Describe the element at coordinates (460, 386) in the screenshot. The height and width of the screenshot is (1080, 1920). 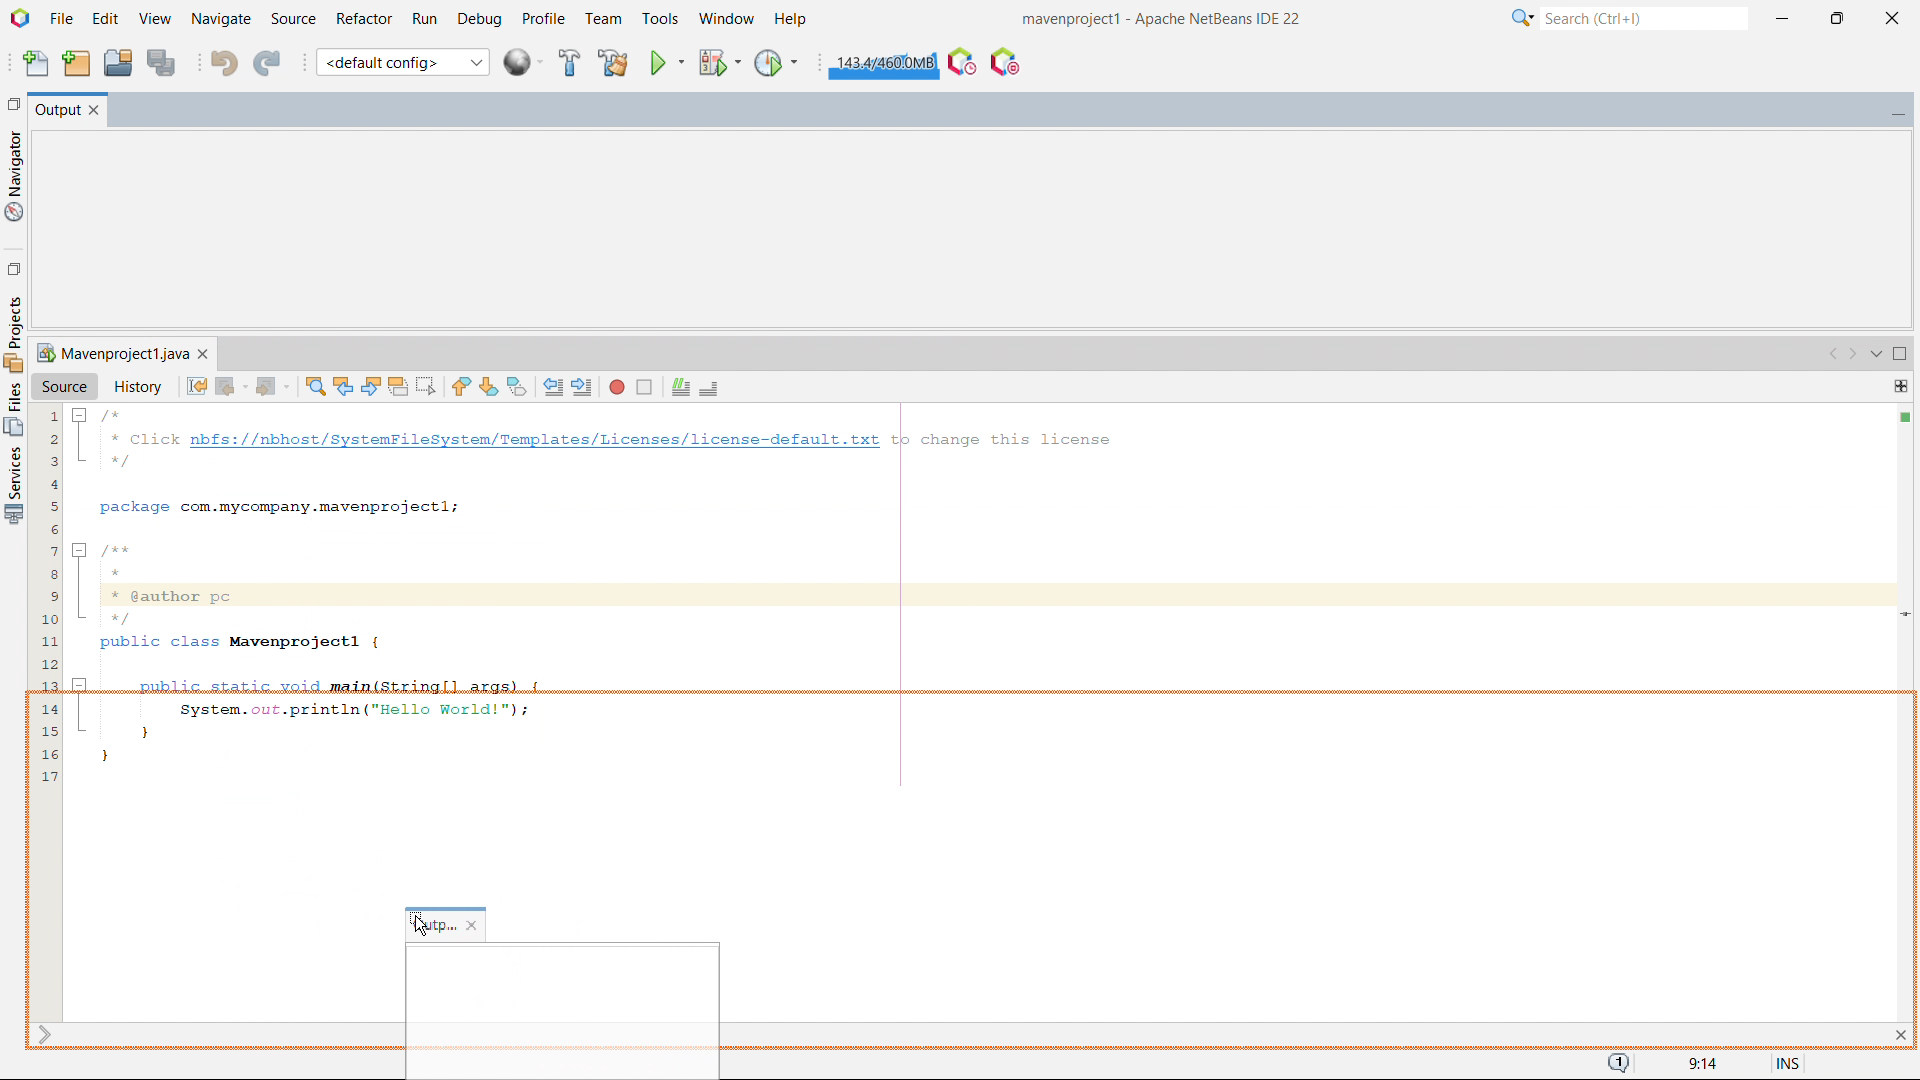
I see `previous bookmark` at that location.